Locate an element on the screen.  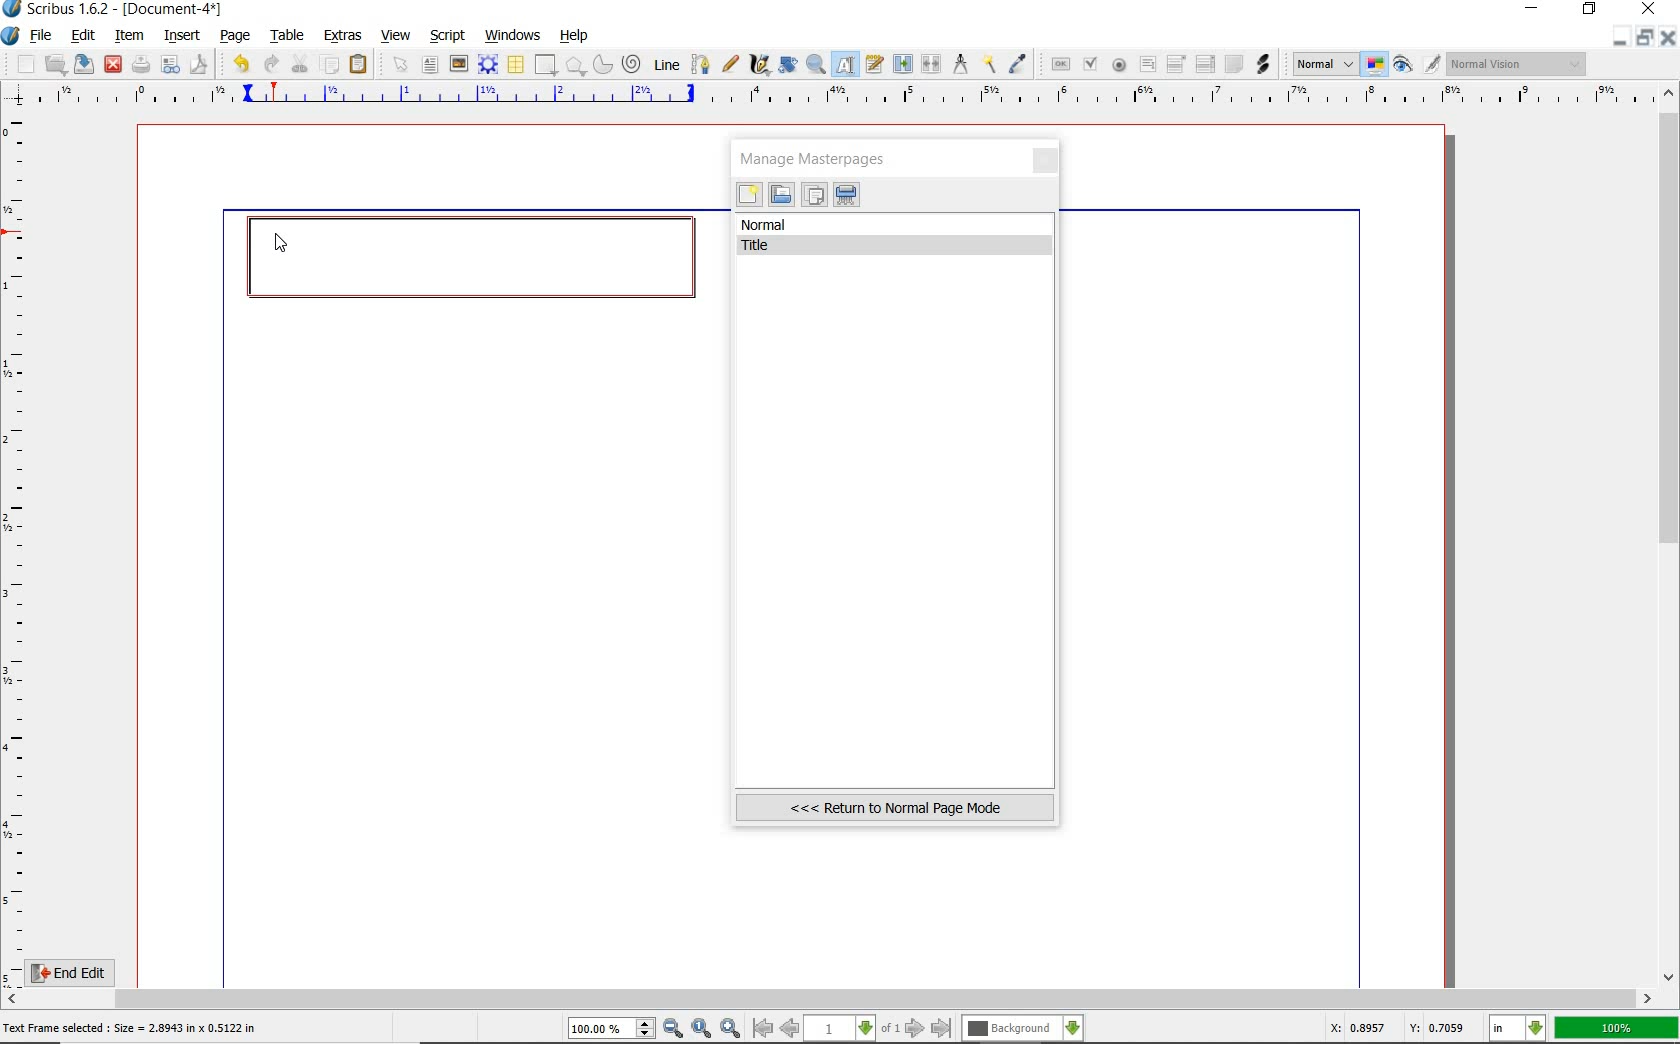
zoom to 100% is located at coordinates (703, 1029).